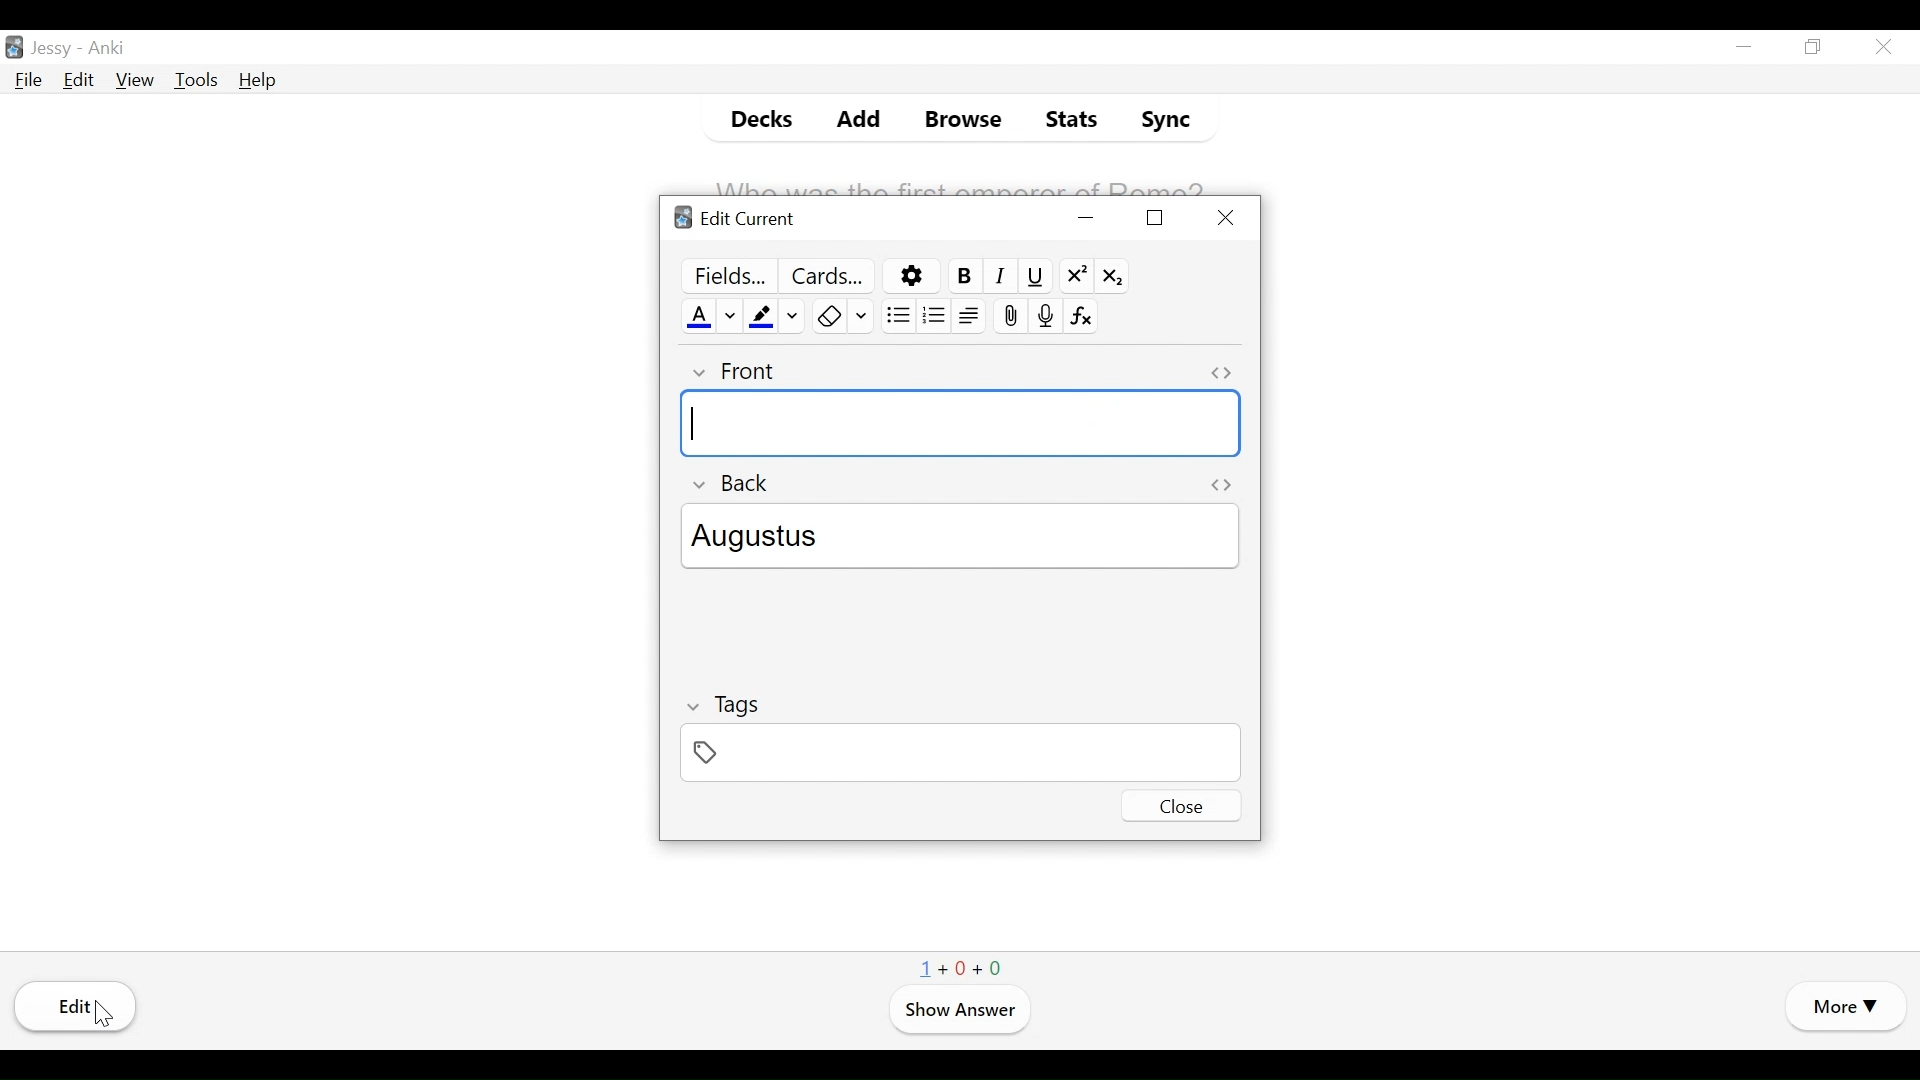  Describe the element at coordinates (731, 372) in the screenshot. I see `Front` at that location.